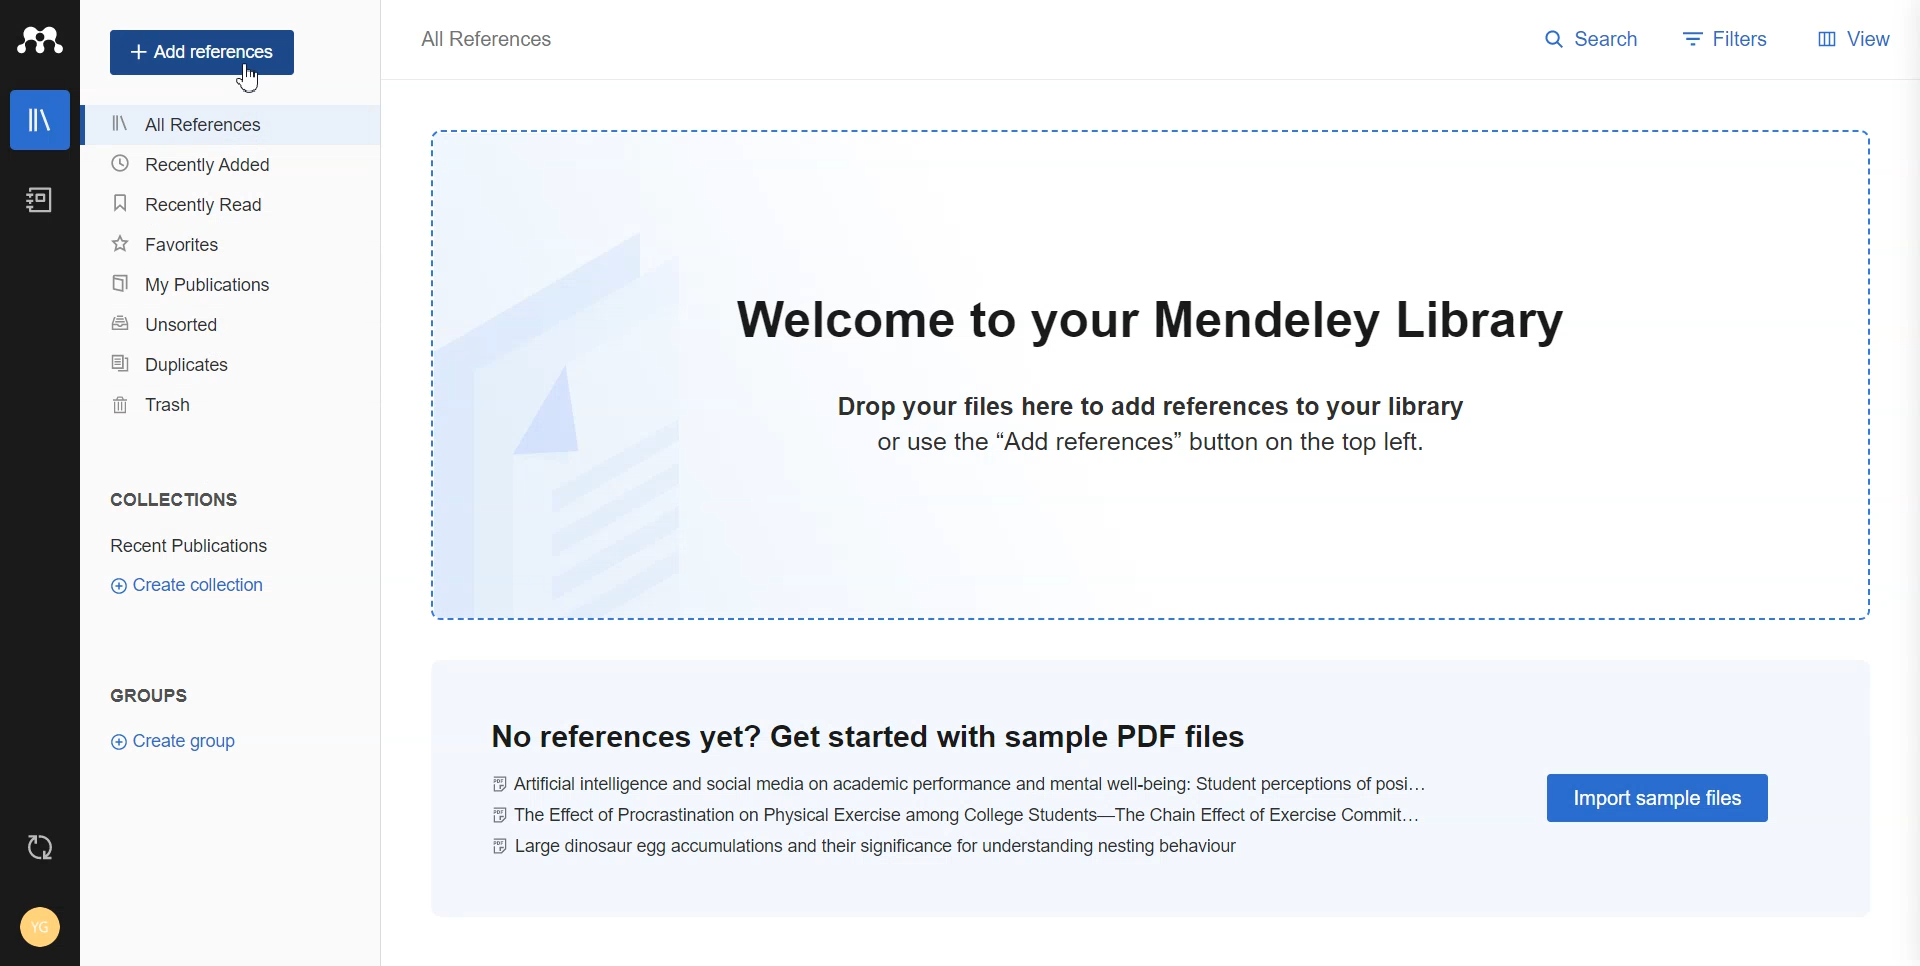  I want to click on image doc, so click(570, 426).